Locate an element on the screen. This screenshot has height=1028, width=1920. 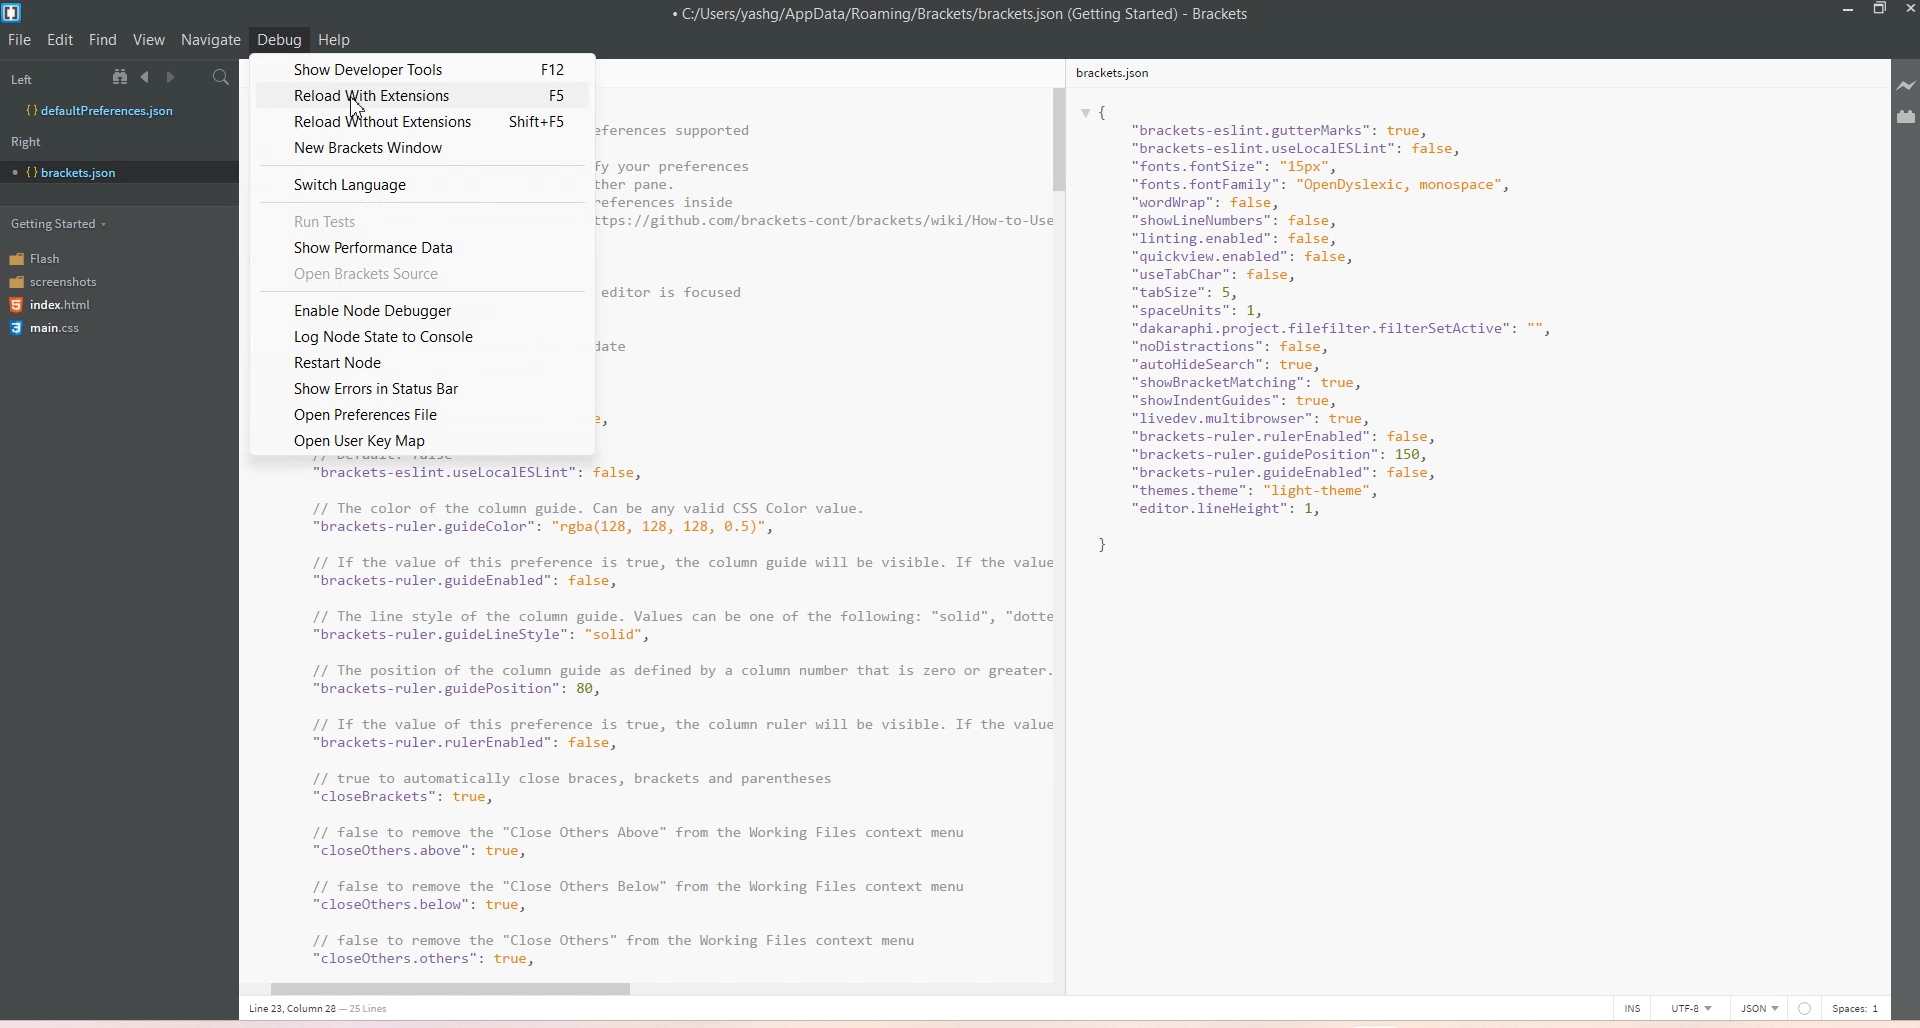
Switch language is located at coordinates (425, 184).